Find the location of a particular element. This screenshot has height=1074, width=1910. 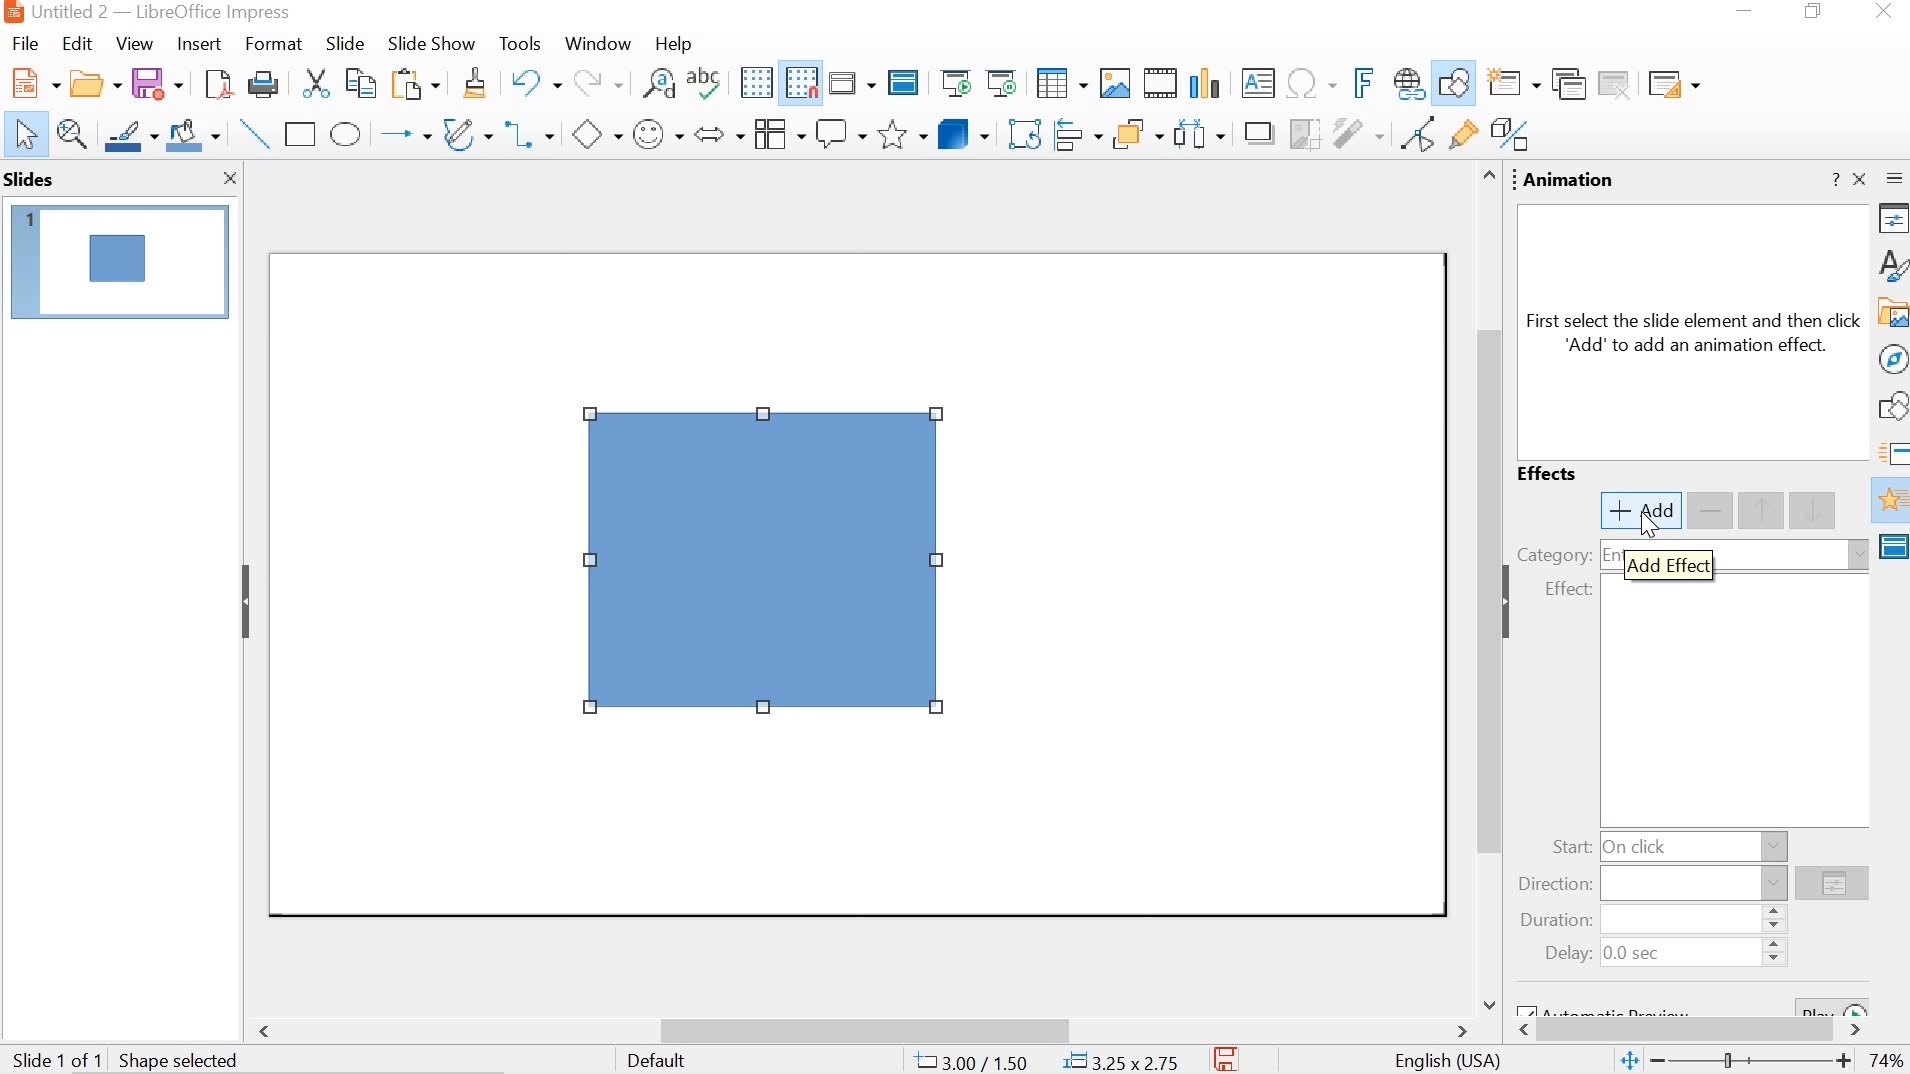

shape is located at coordinates (769, 568).